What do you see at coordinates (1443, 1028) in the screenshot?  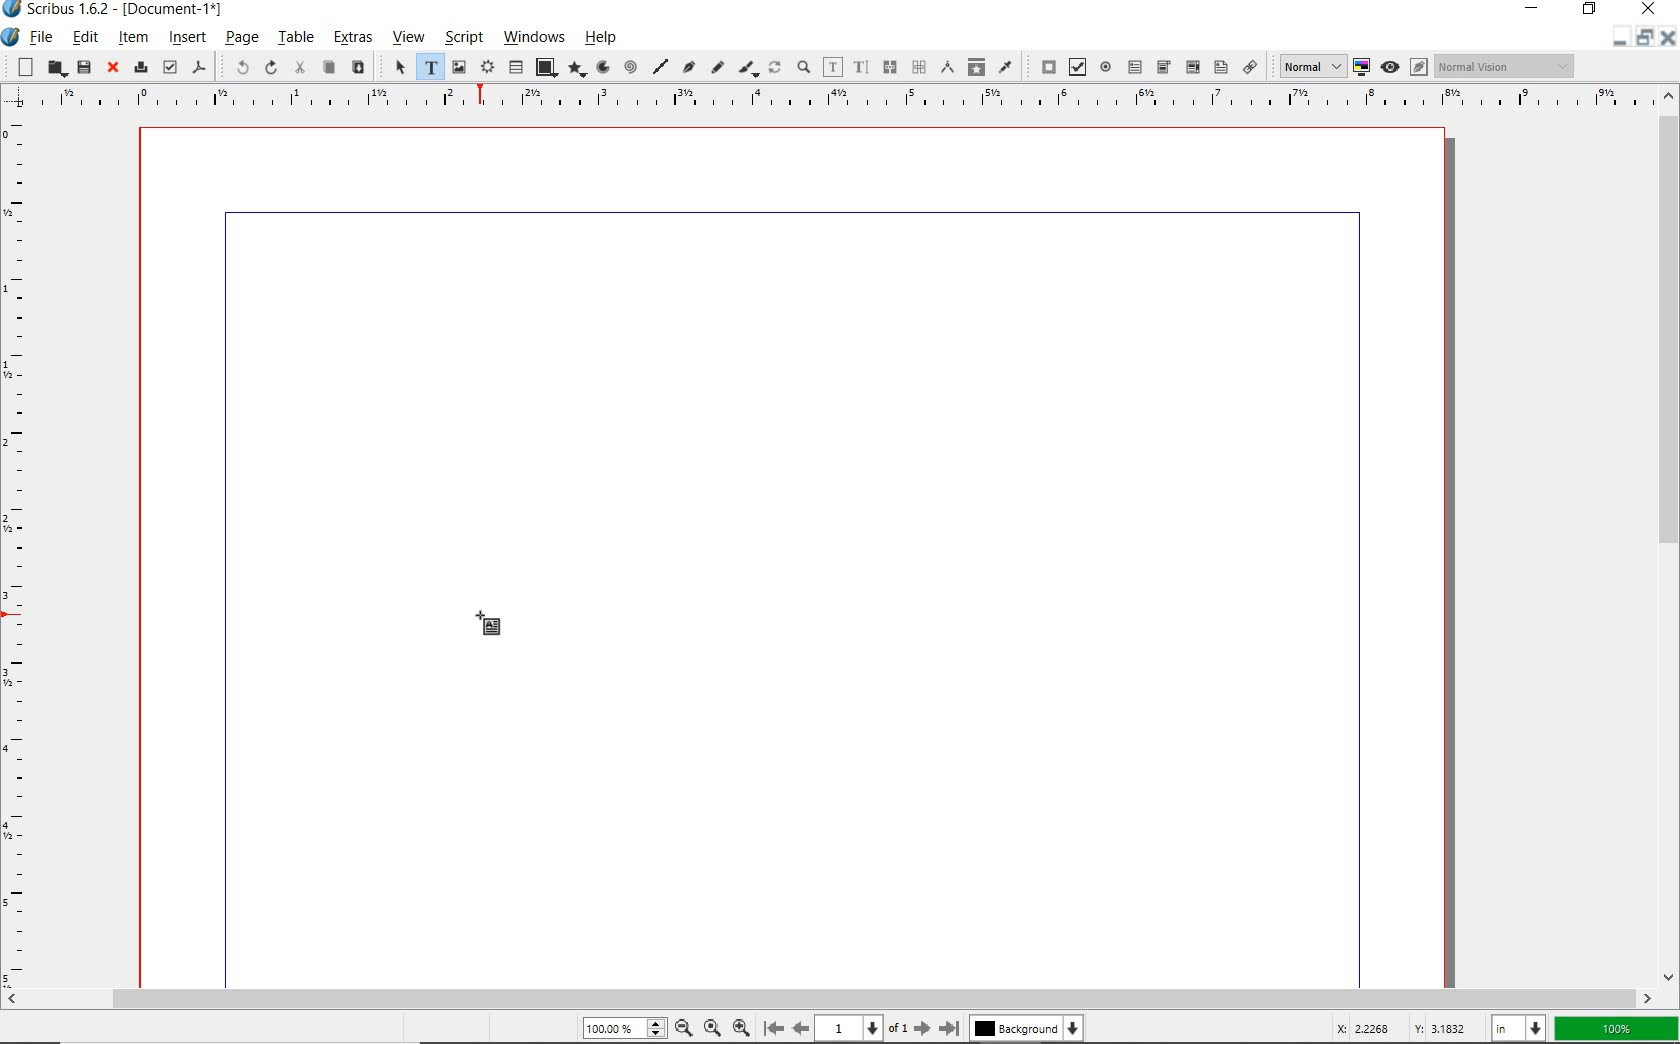 I see `Y: 3.1832` at bounding box center [1443, 1028].